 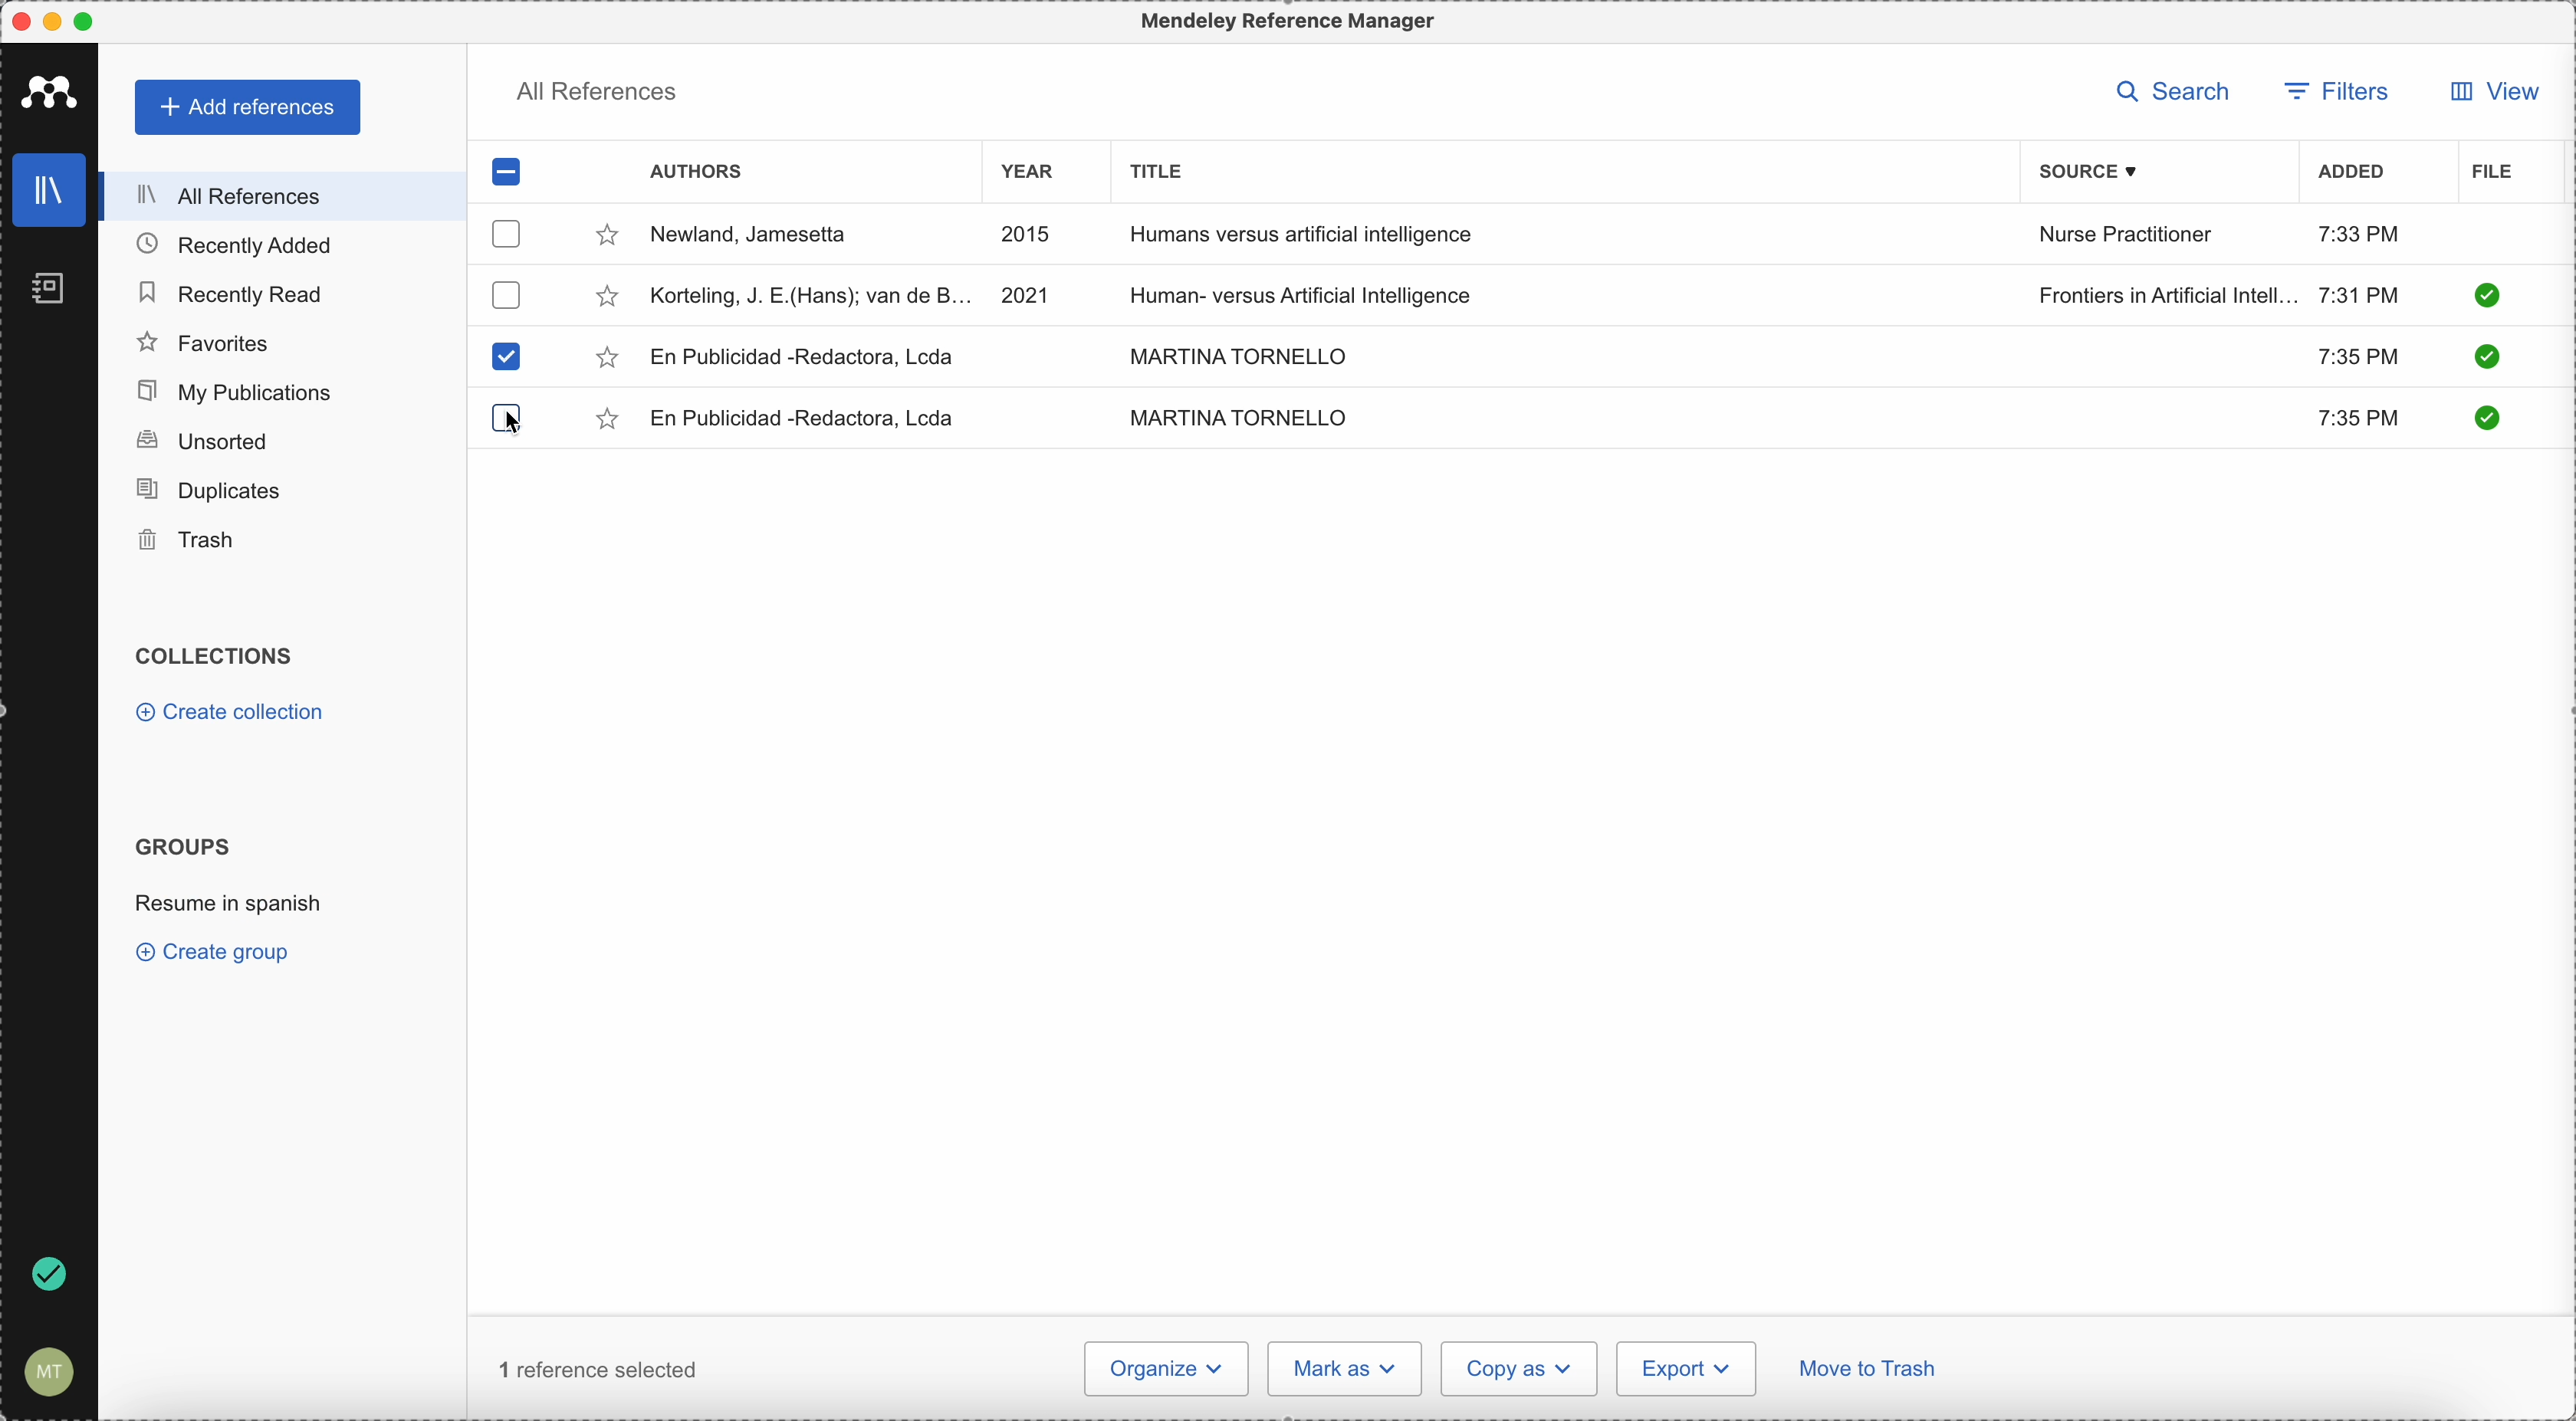 What do you see at coordinates (50, 88) in the screenshot?
I see `Mendeley icon` at bounding box center [50, 88].